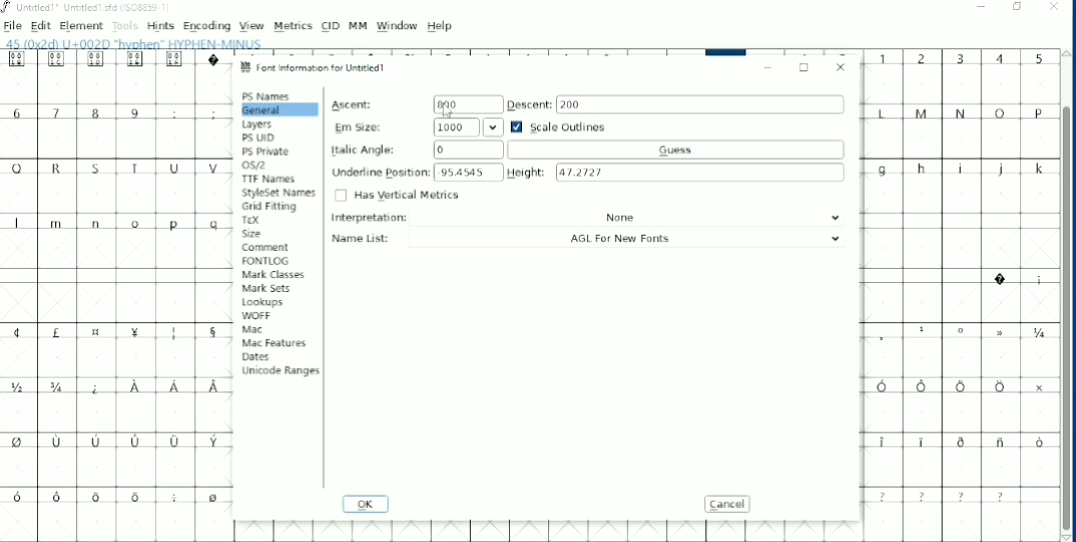  What do you see at coordinates (273, 343) in the screenshot?
I see `Mac Features` at bounding box center [273, 343].